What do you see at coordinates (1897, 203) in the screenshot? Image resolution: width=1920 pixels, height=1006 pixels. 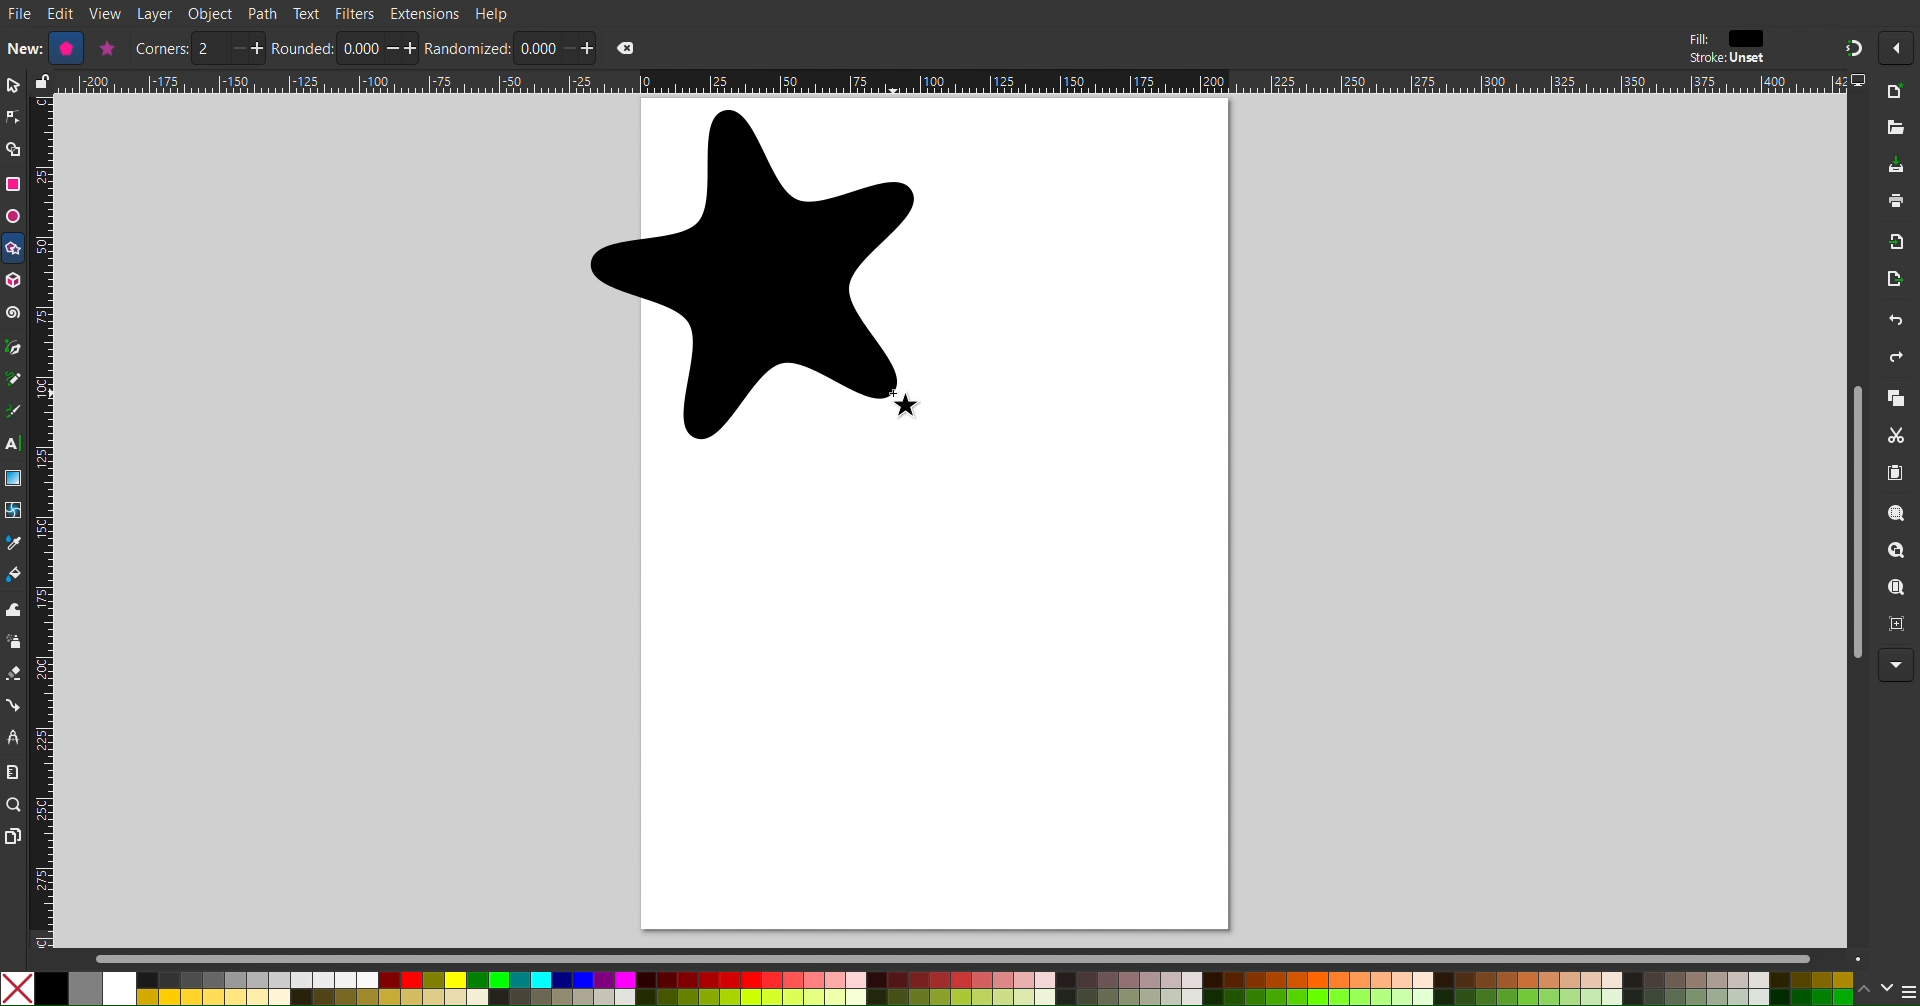 I see `Print` at bounding box center [1897, 203].